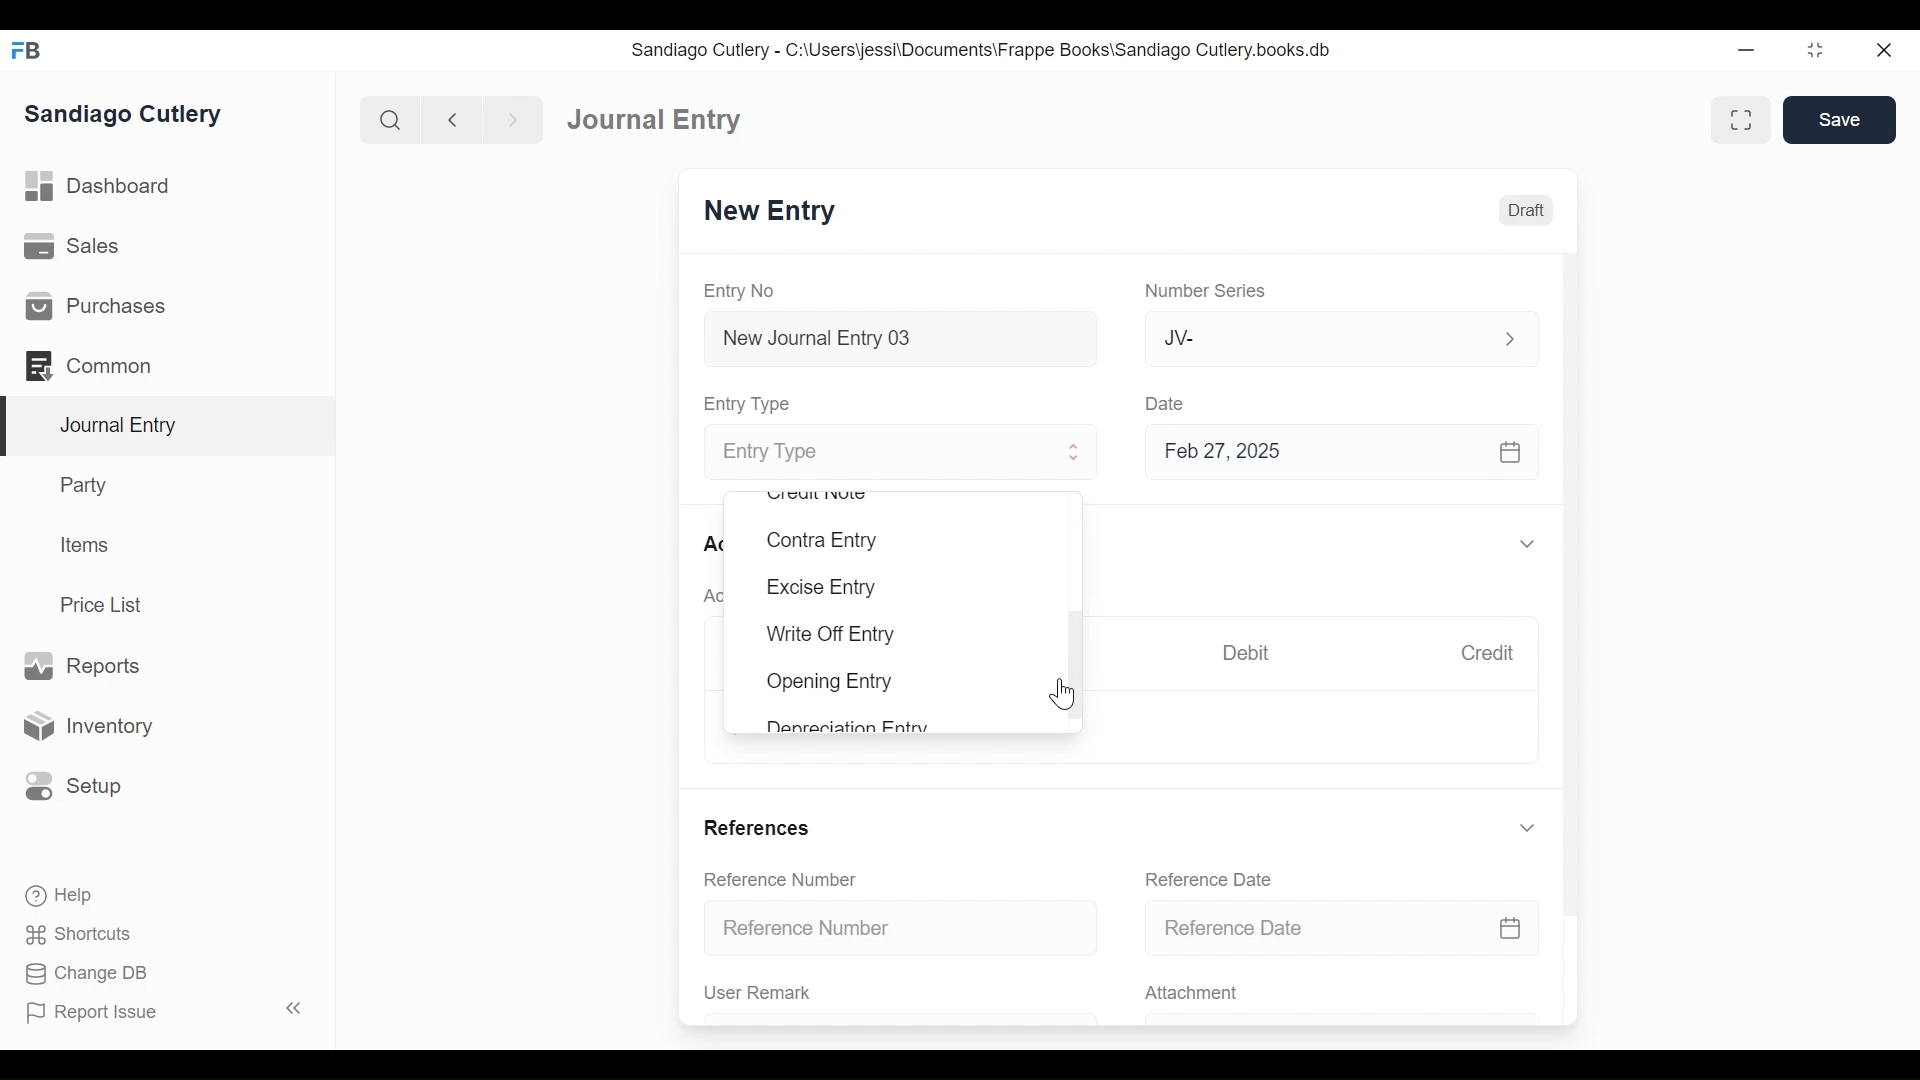 This screenshot has height=1080, width=1920. What do you see at coordinates (1882, 50) in the screenshot?
I see `Close` at bounding box center [1882, 50].